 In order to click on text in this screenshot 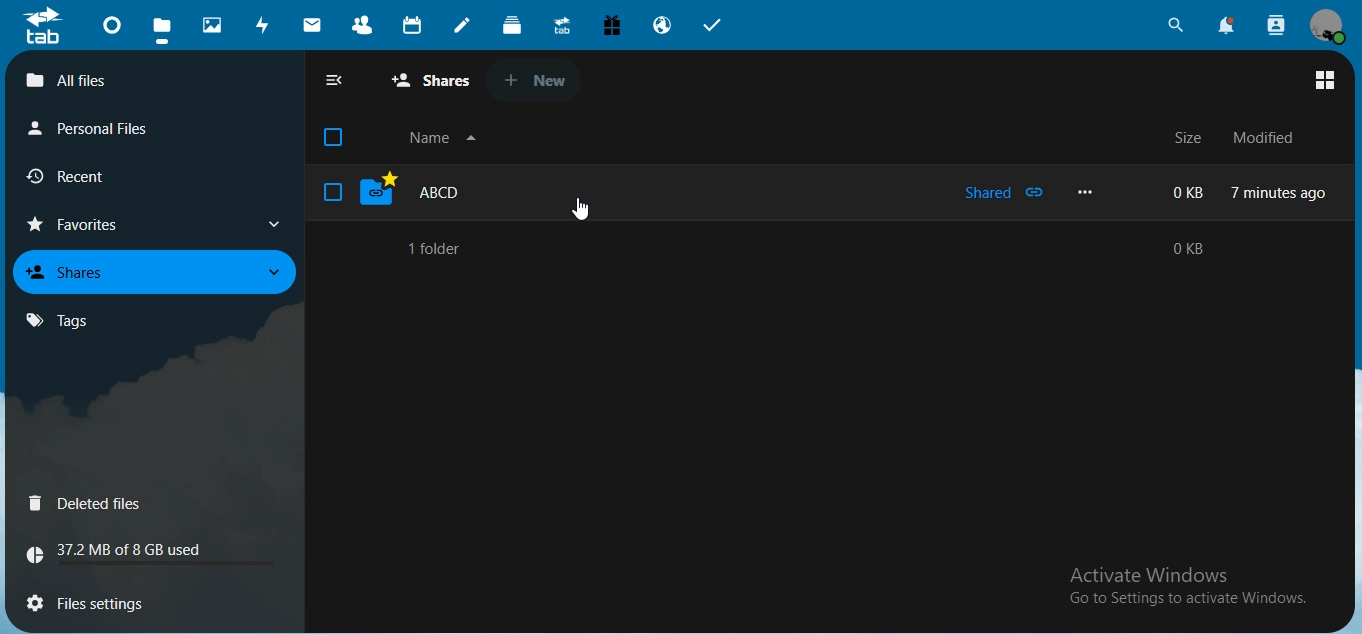, I will do `click(1258, 189)`.